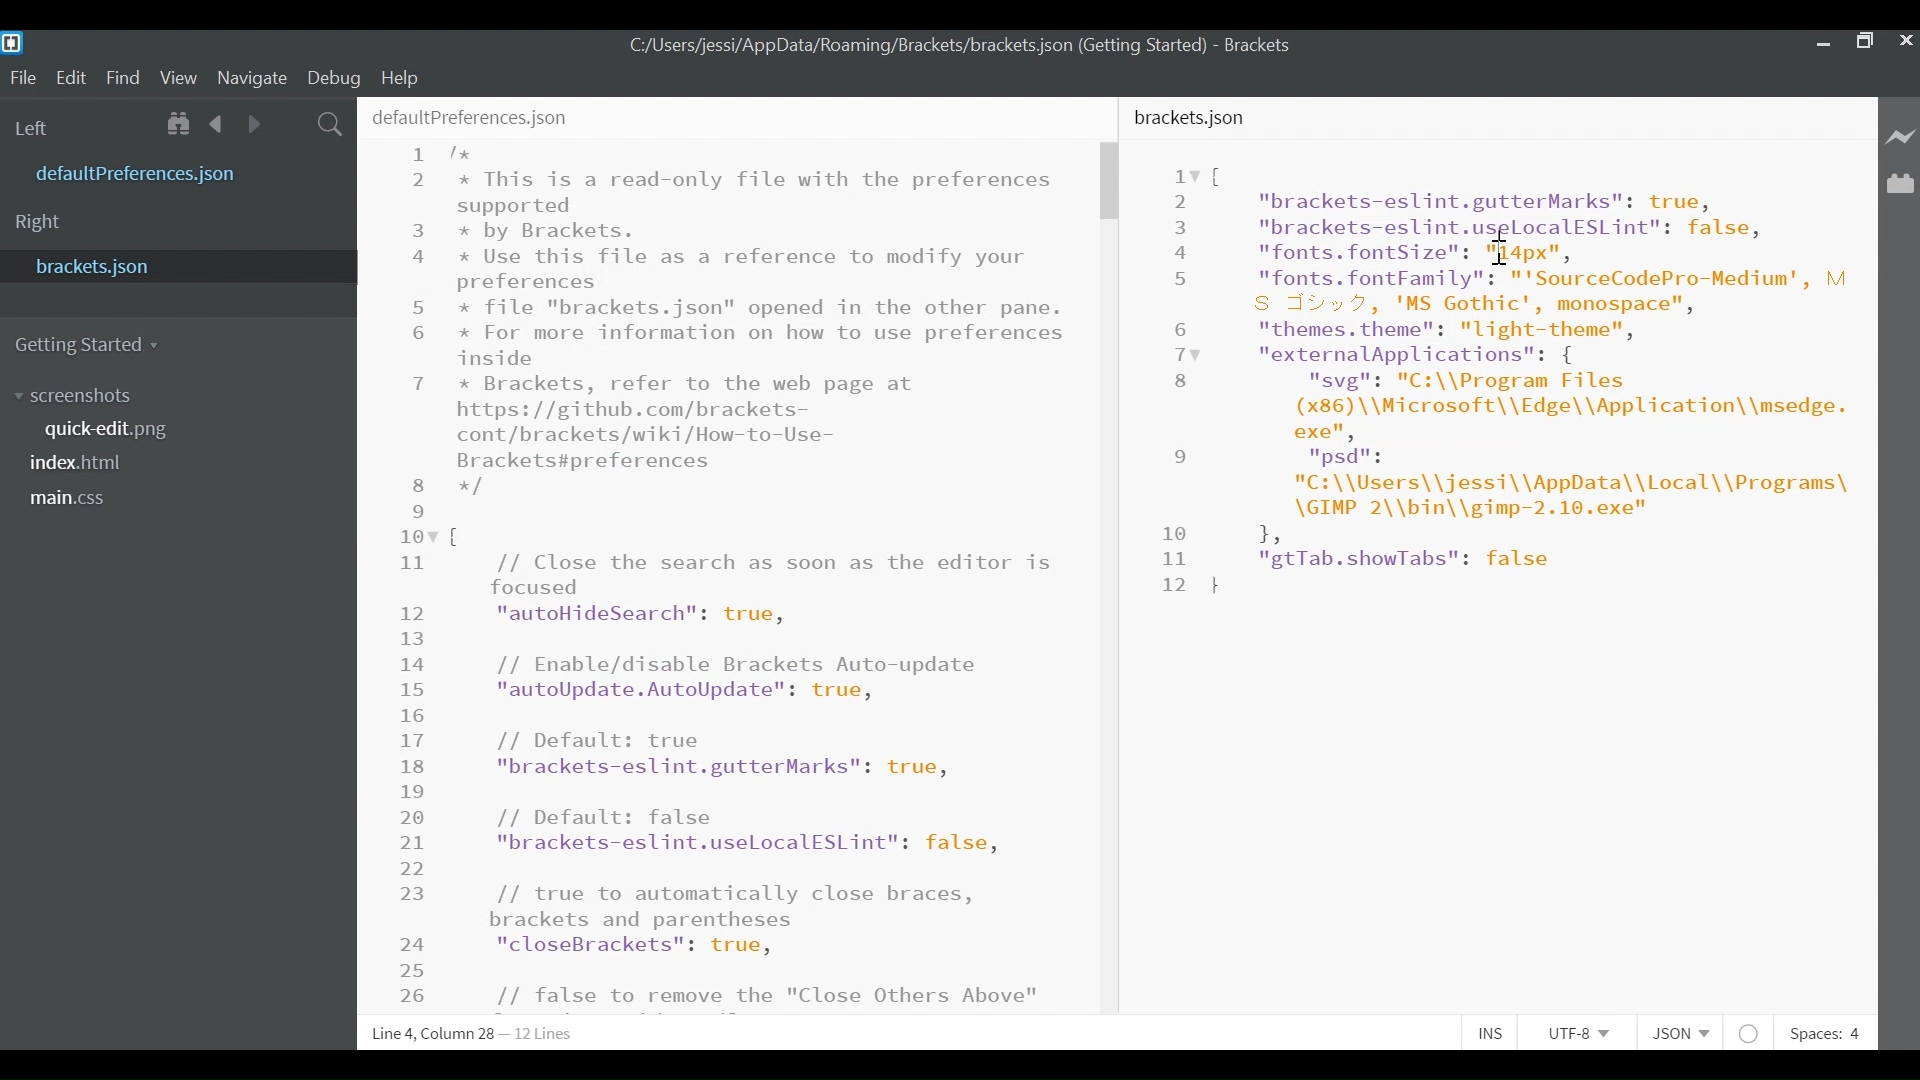 Image resolution: width=1920 pixels, height=1080 pixels. Describe the element at coordinates (330, 124) in the screenshot. I see `Find in files` at that location.